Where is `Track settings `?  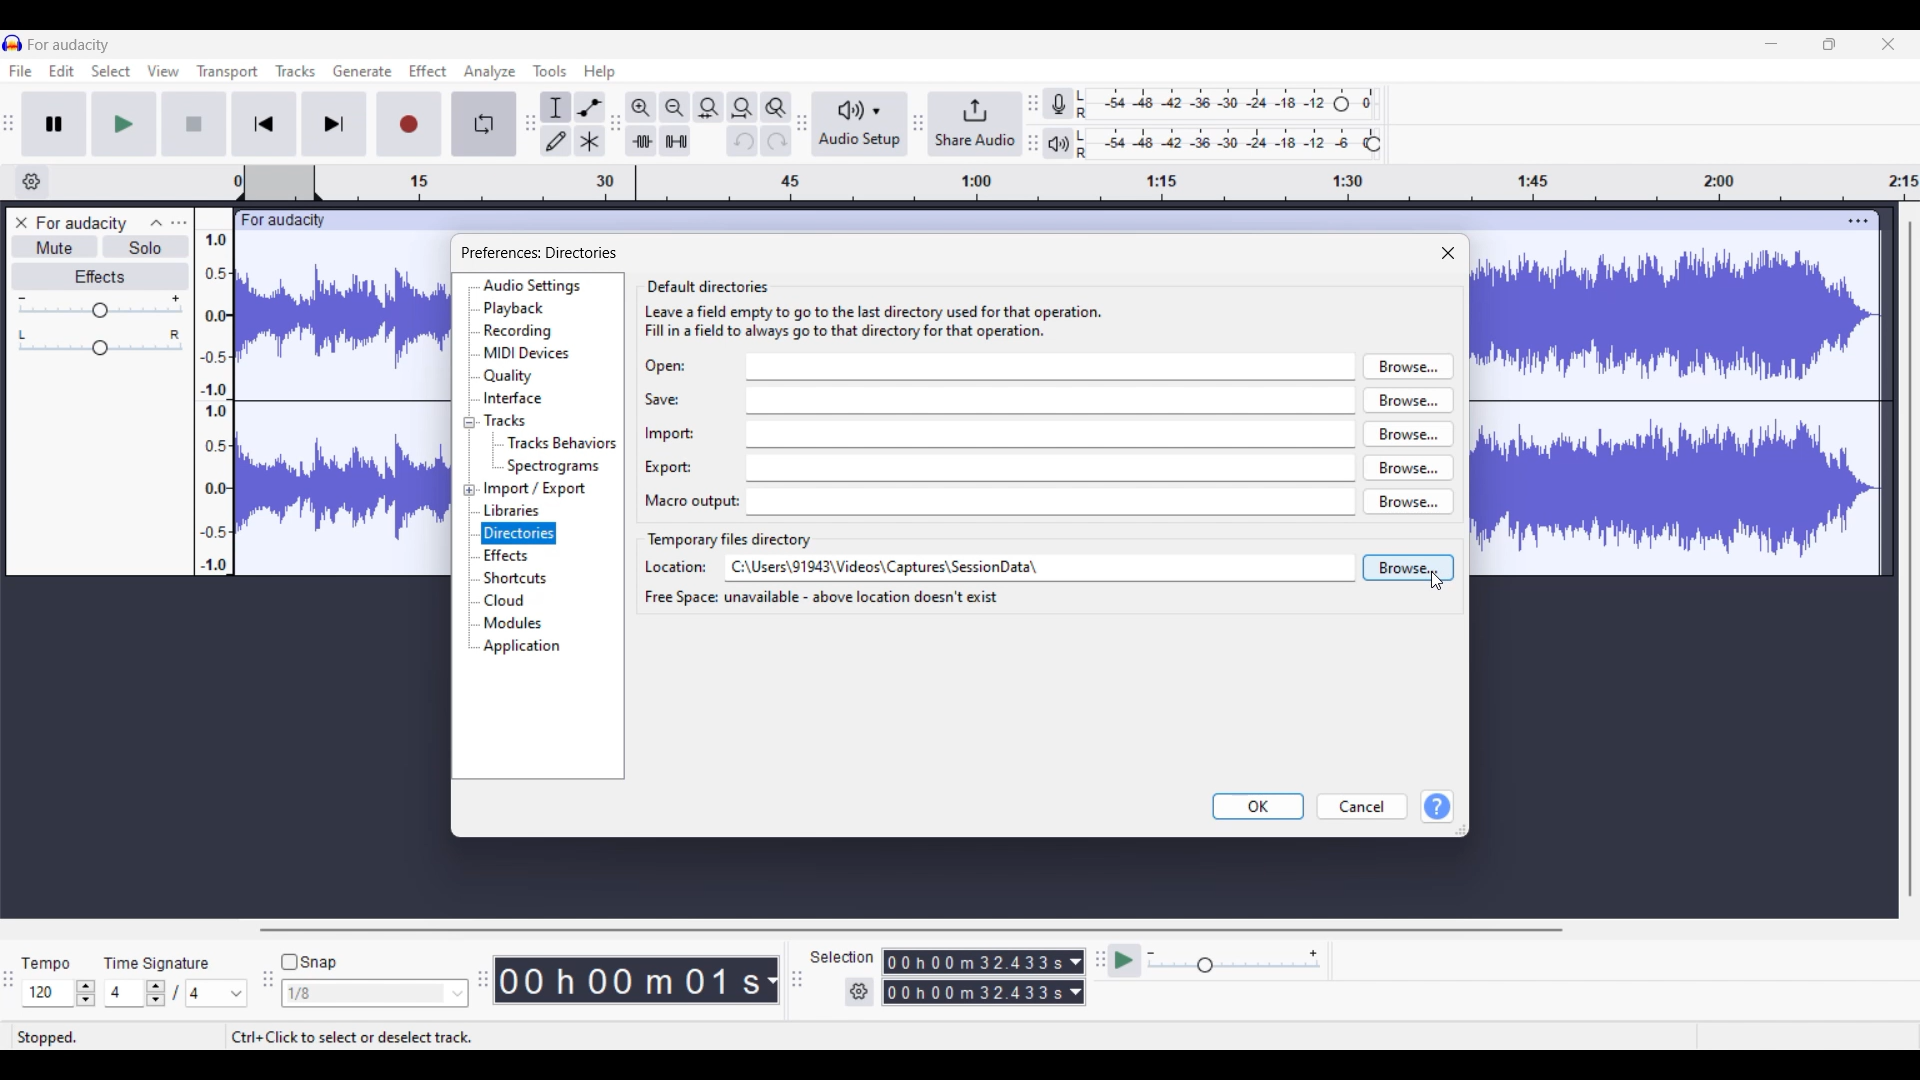
Track settings  is located at coordinates (1859, 221).